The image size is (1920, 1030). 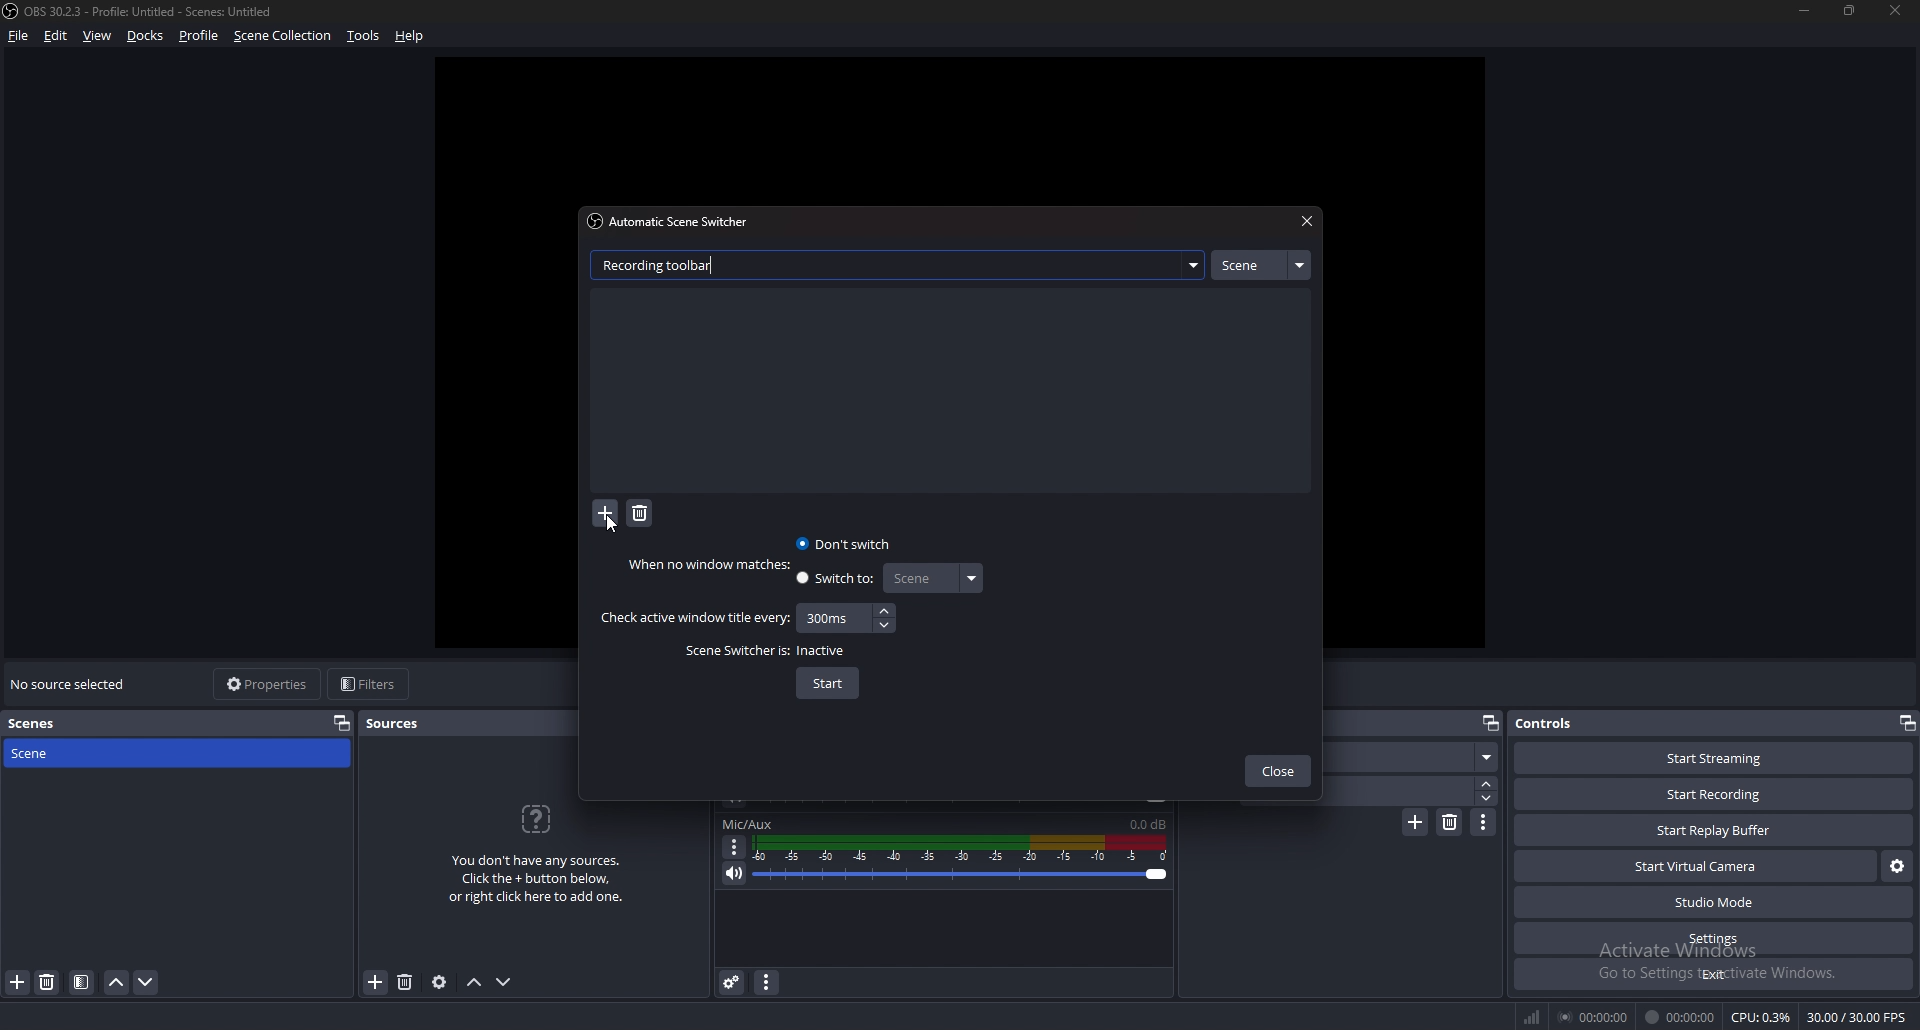 What do you see at coordinates (1713, 795) in the screenshot?
I see `start recording` at bounding box center [1713, 795].